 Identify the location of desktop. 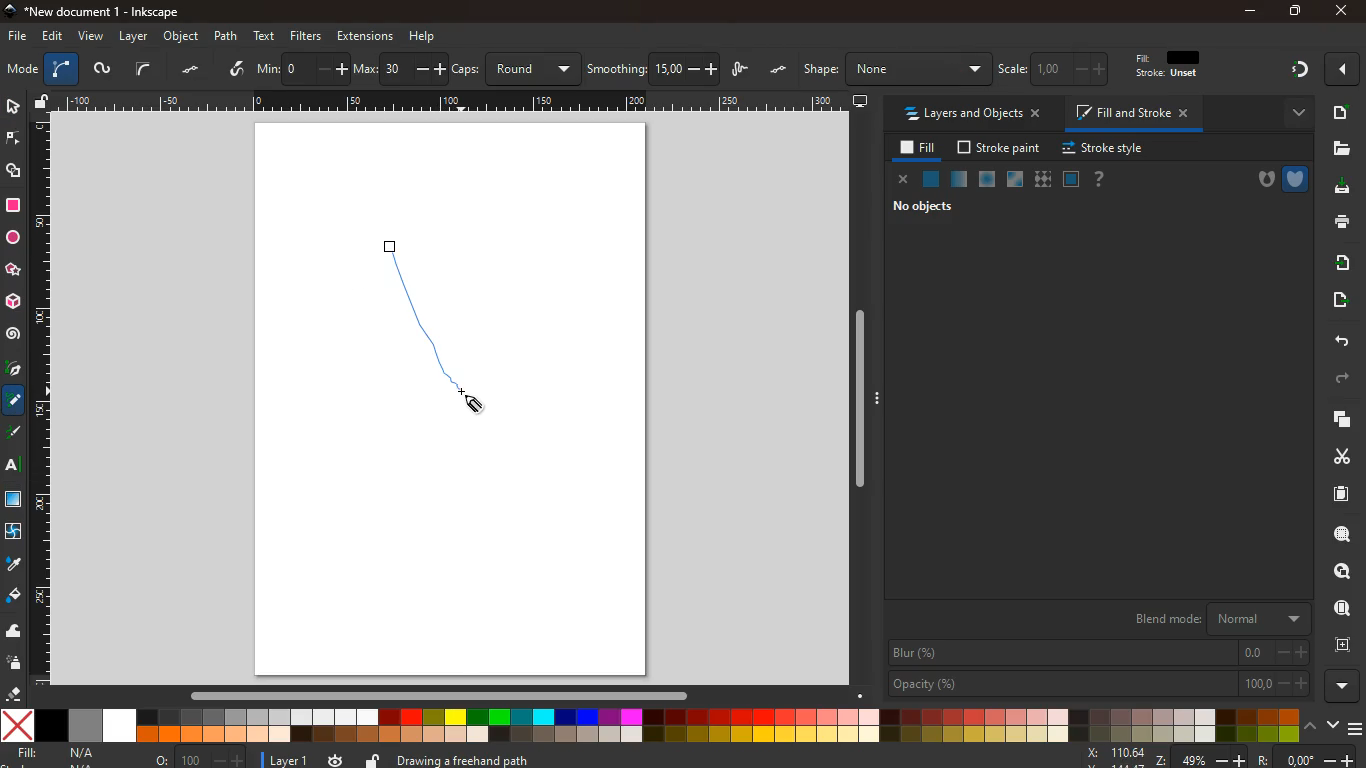
(861, 102).